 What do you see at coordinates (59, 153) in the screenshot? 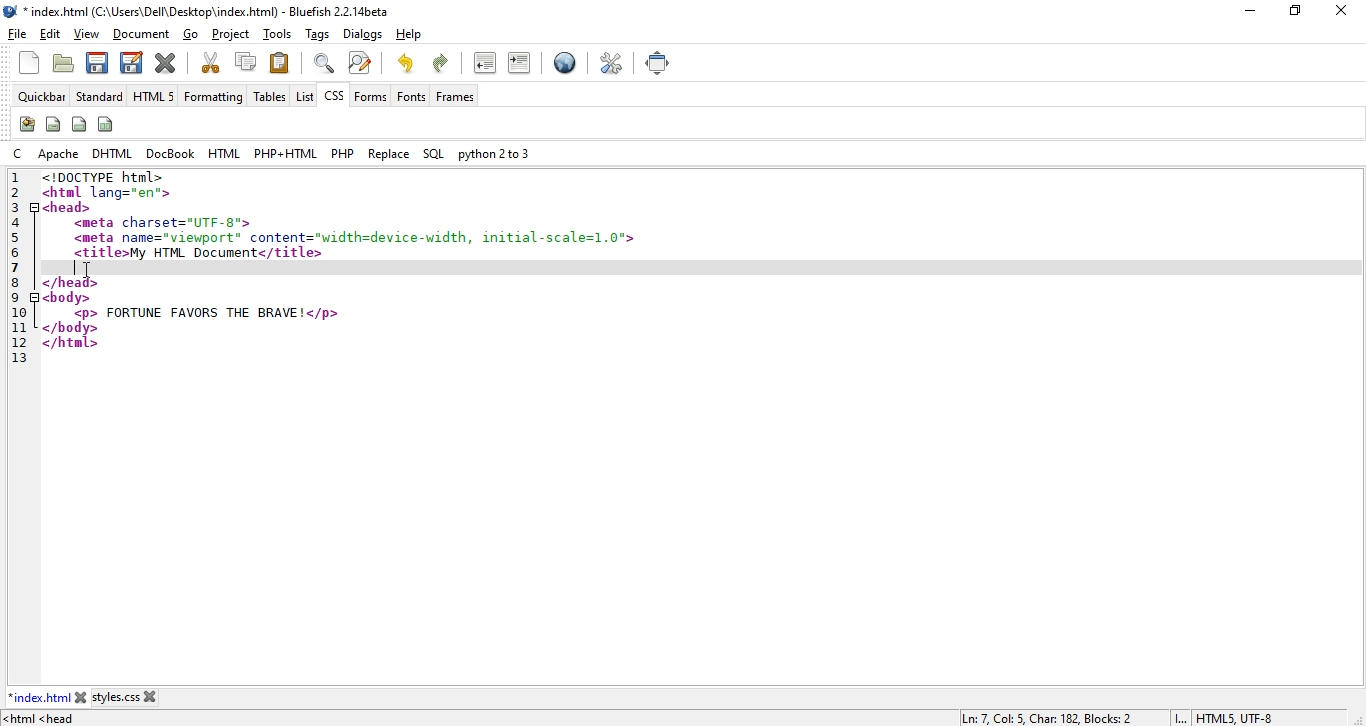
I see `pache` at bounding box center [59, 153].